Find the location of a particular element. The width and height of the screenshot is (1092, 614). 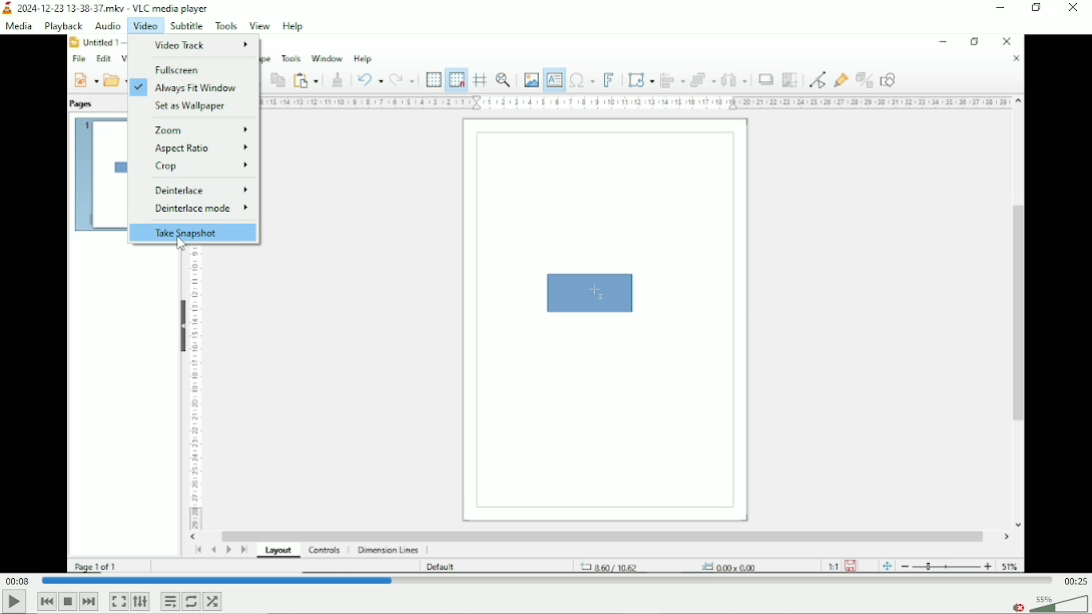

volume on/off is located at coordinates (1016, 606).